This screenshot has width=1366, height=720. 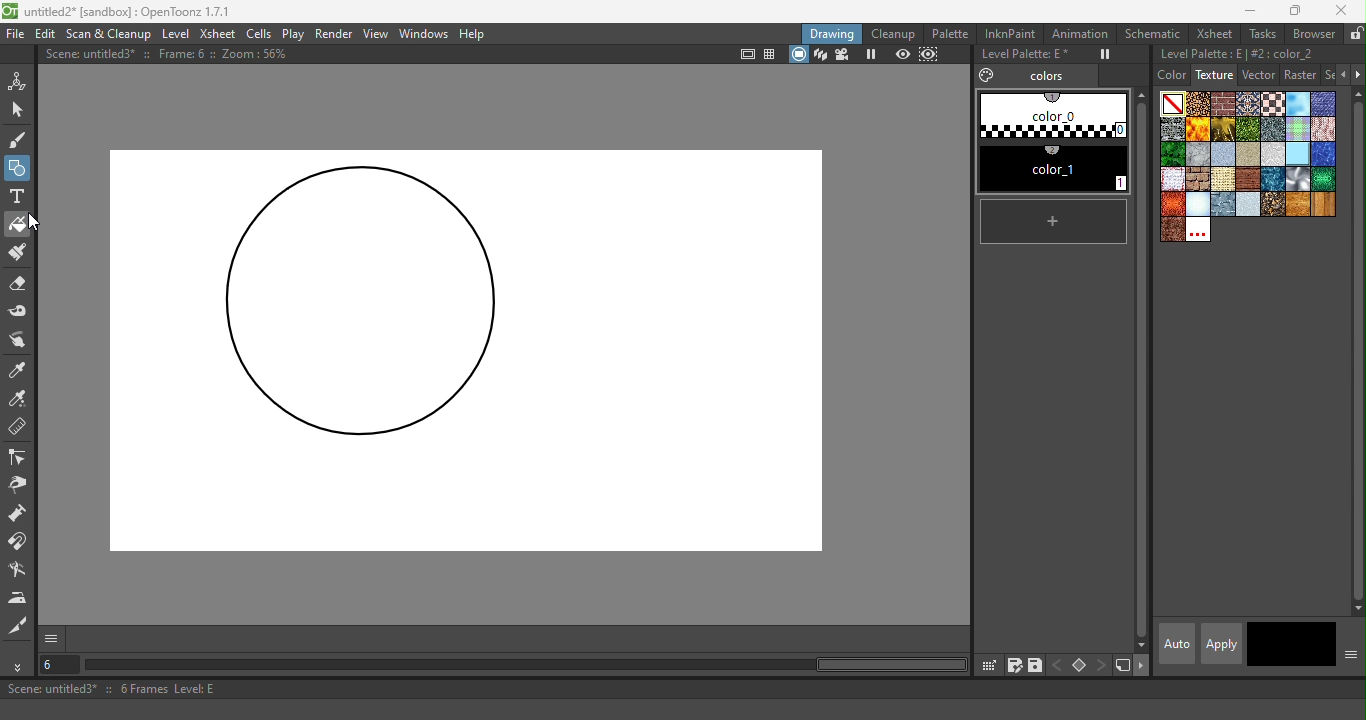 What do you see at coordinates (1198, 103) in the screenshot?
I see `Arabesque.bmp` at bounding box center [1198, 103].